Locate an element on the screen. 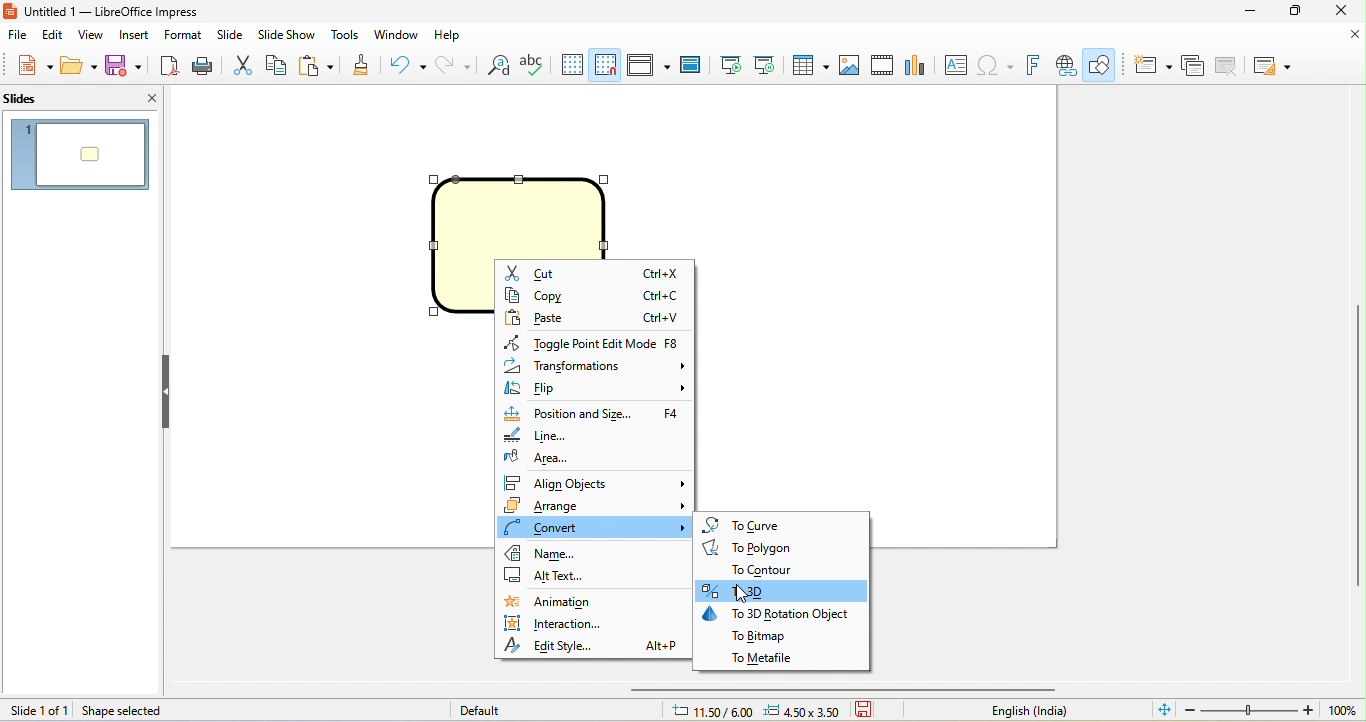  animation is located at coordinates (566, 603).